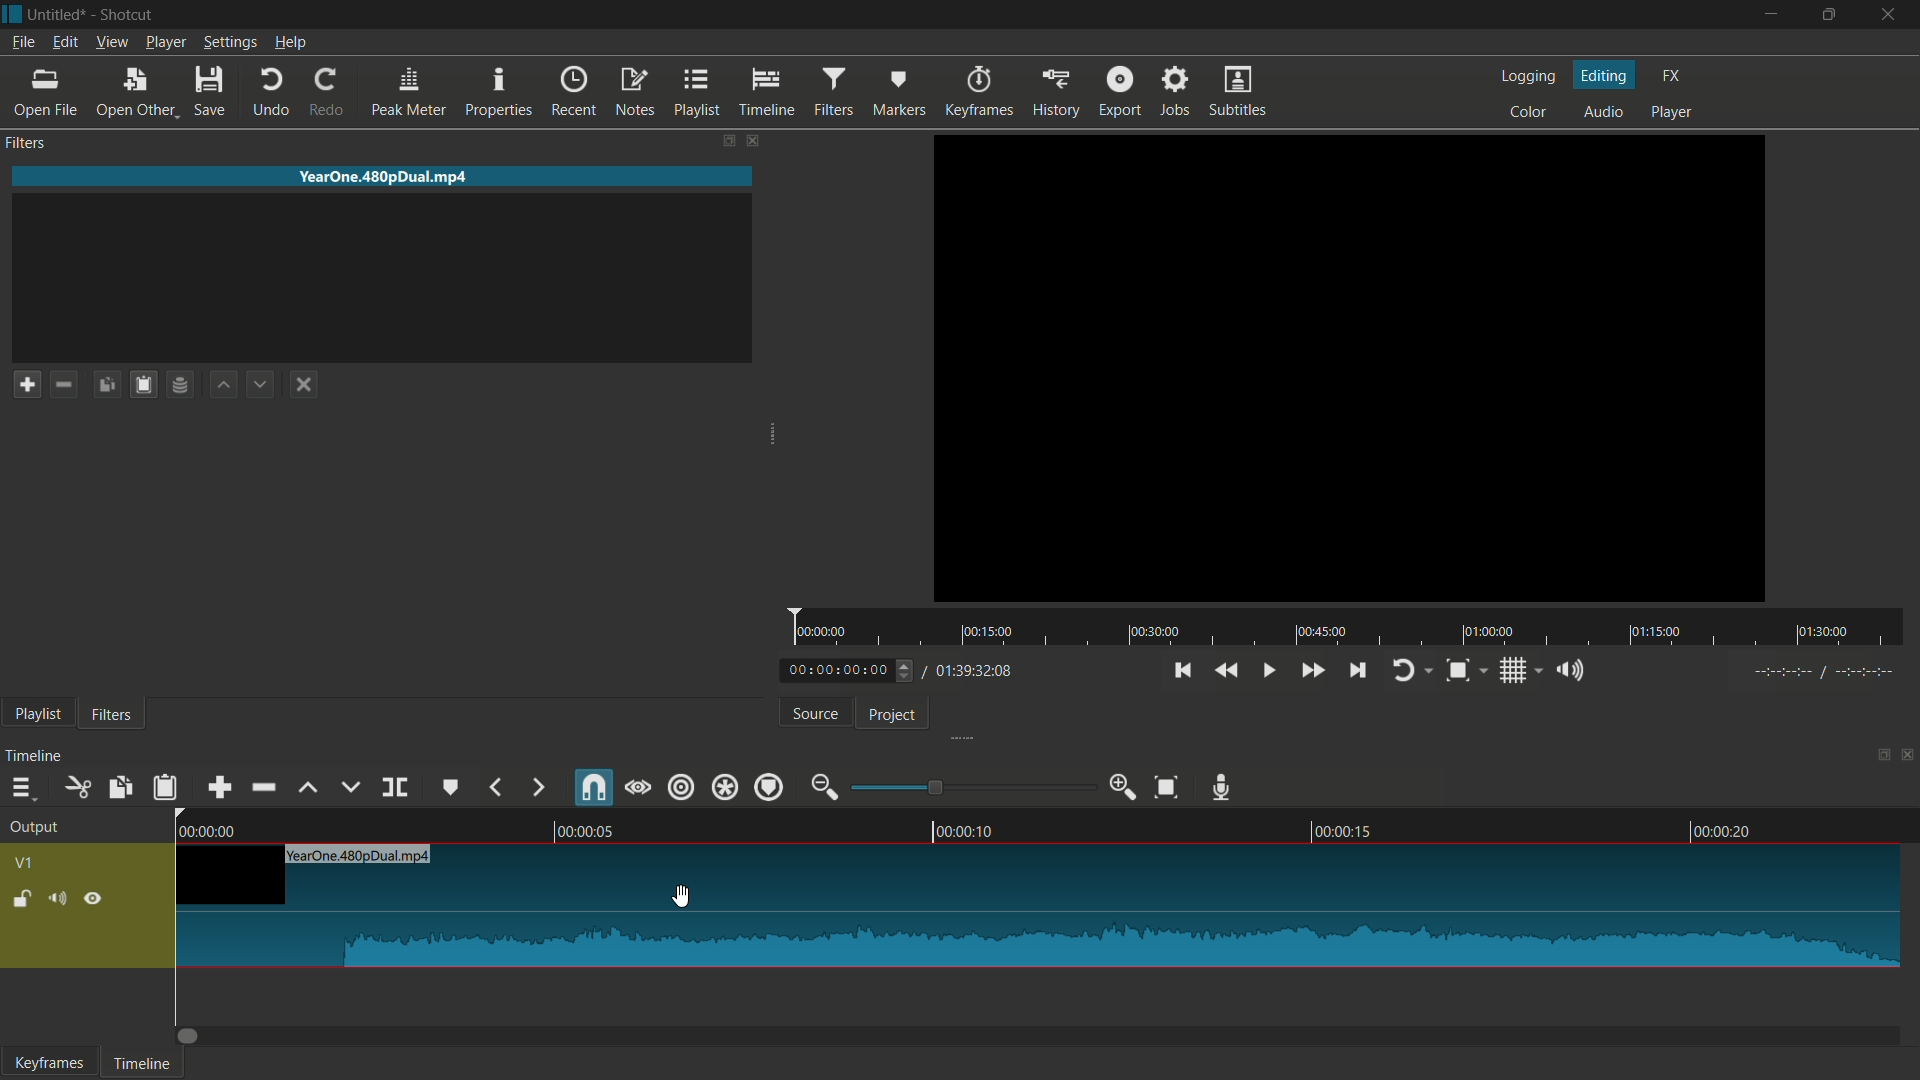 This screenshot has width=1920, height=1080. Describe the element at coordinates (68, 384) in the screenshot. I see `remove a filter` at that location.